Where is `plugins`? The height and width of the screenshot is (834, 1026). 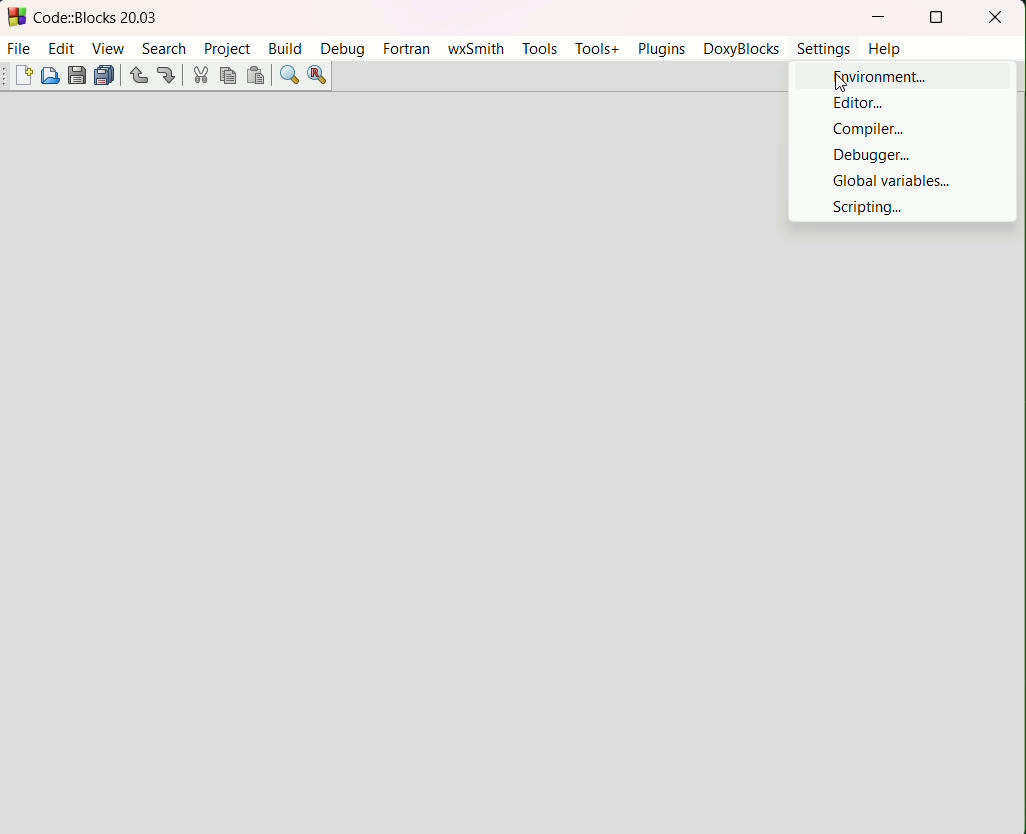
plugins is located at coordinates (661, 50).